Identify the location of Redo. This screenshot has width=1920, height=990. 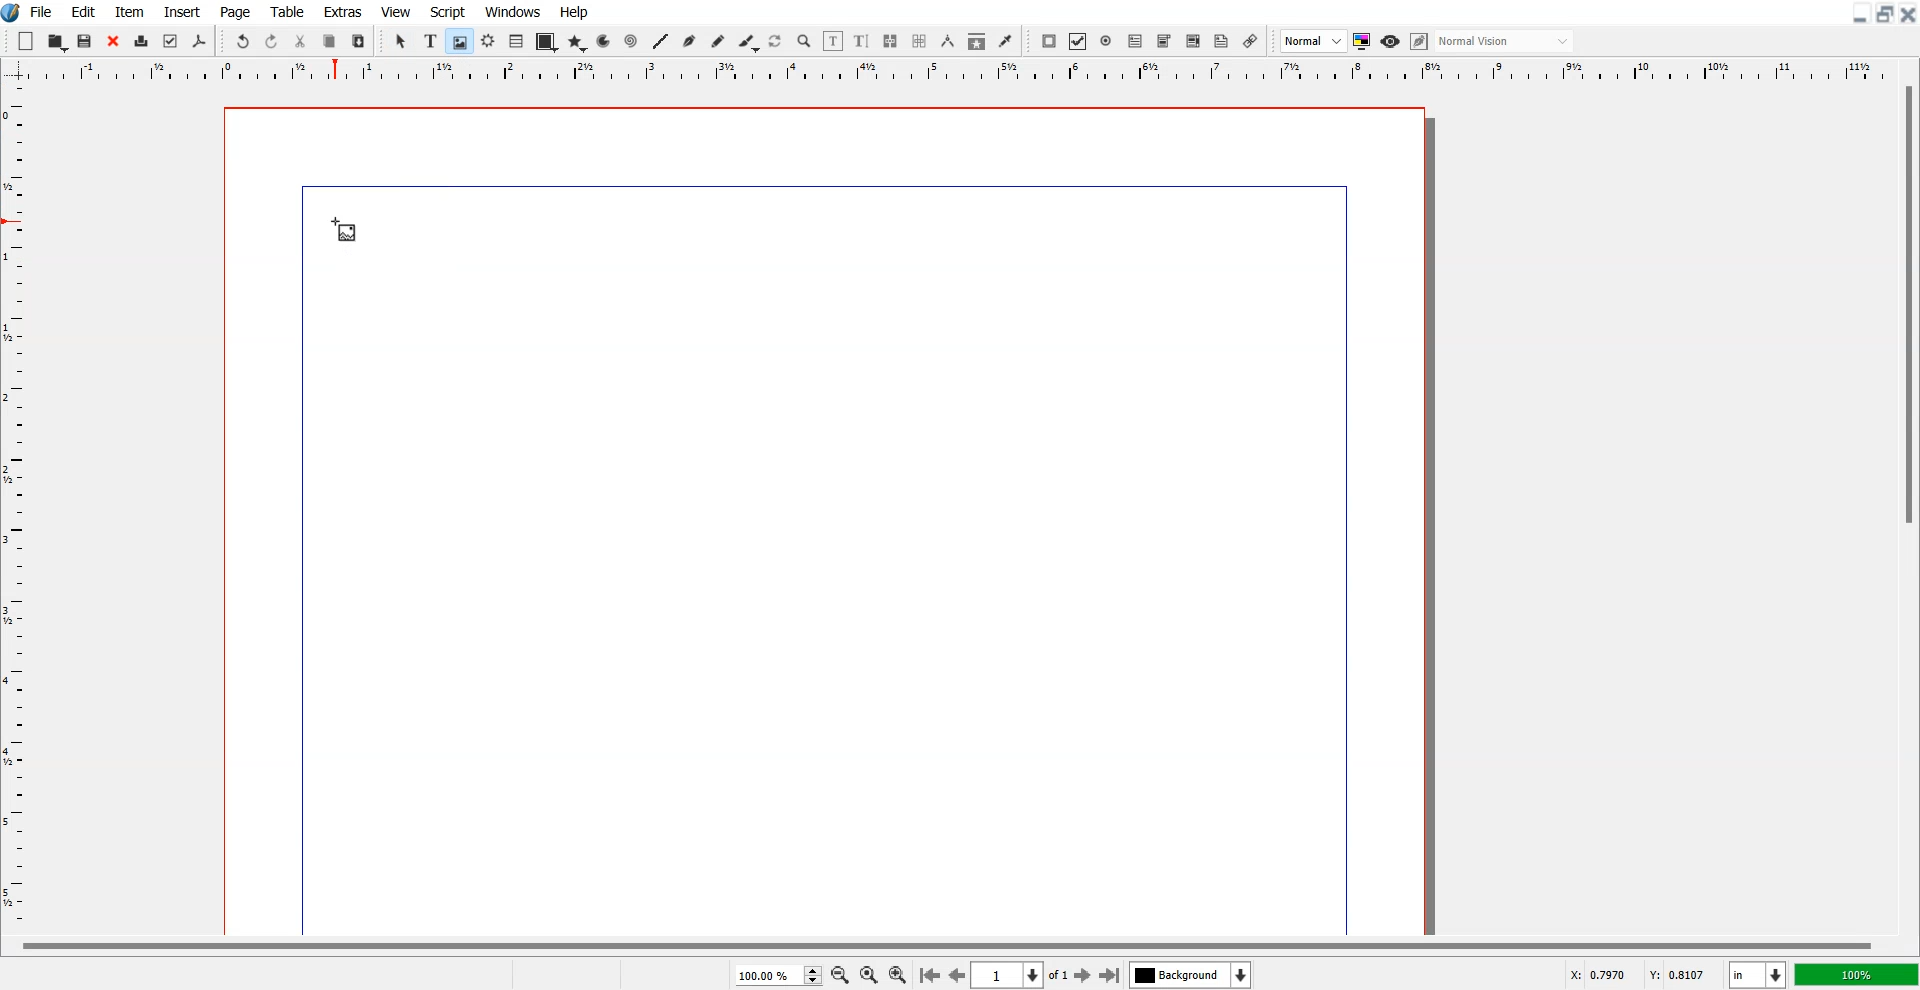
(271, 40).